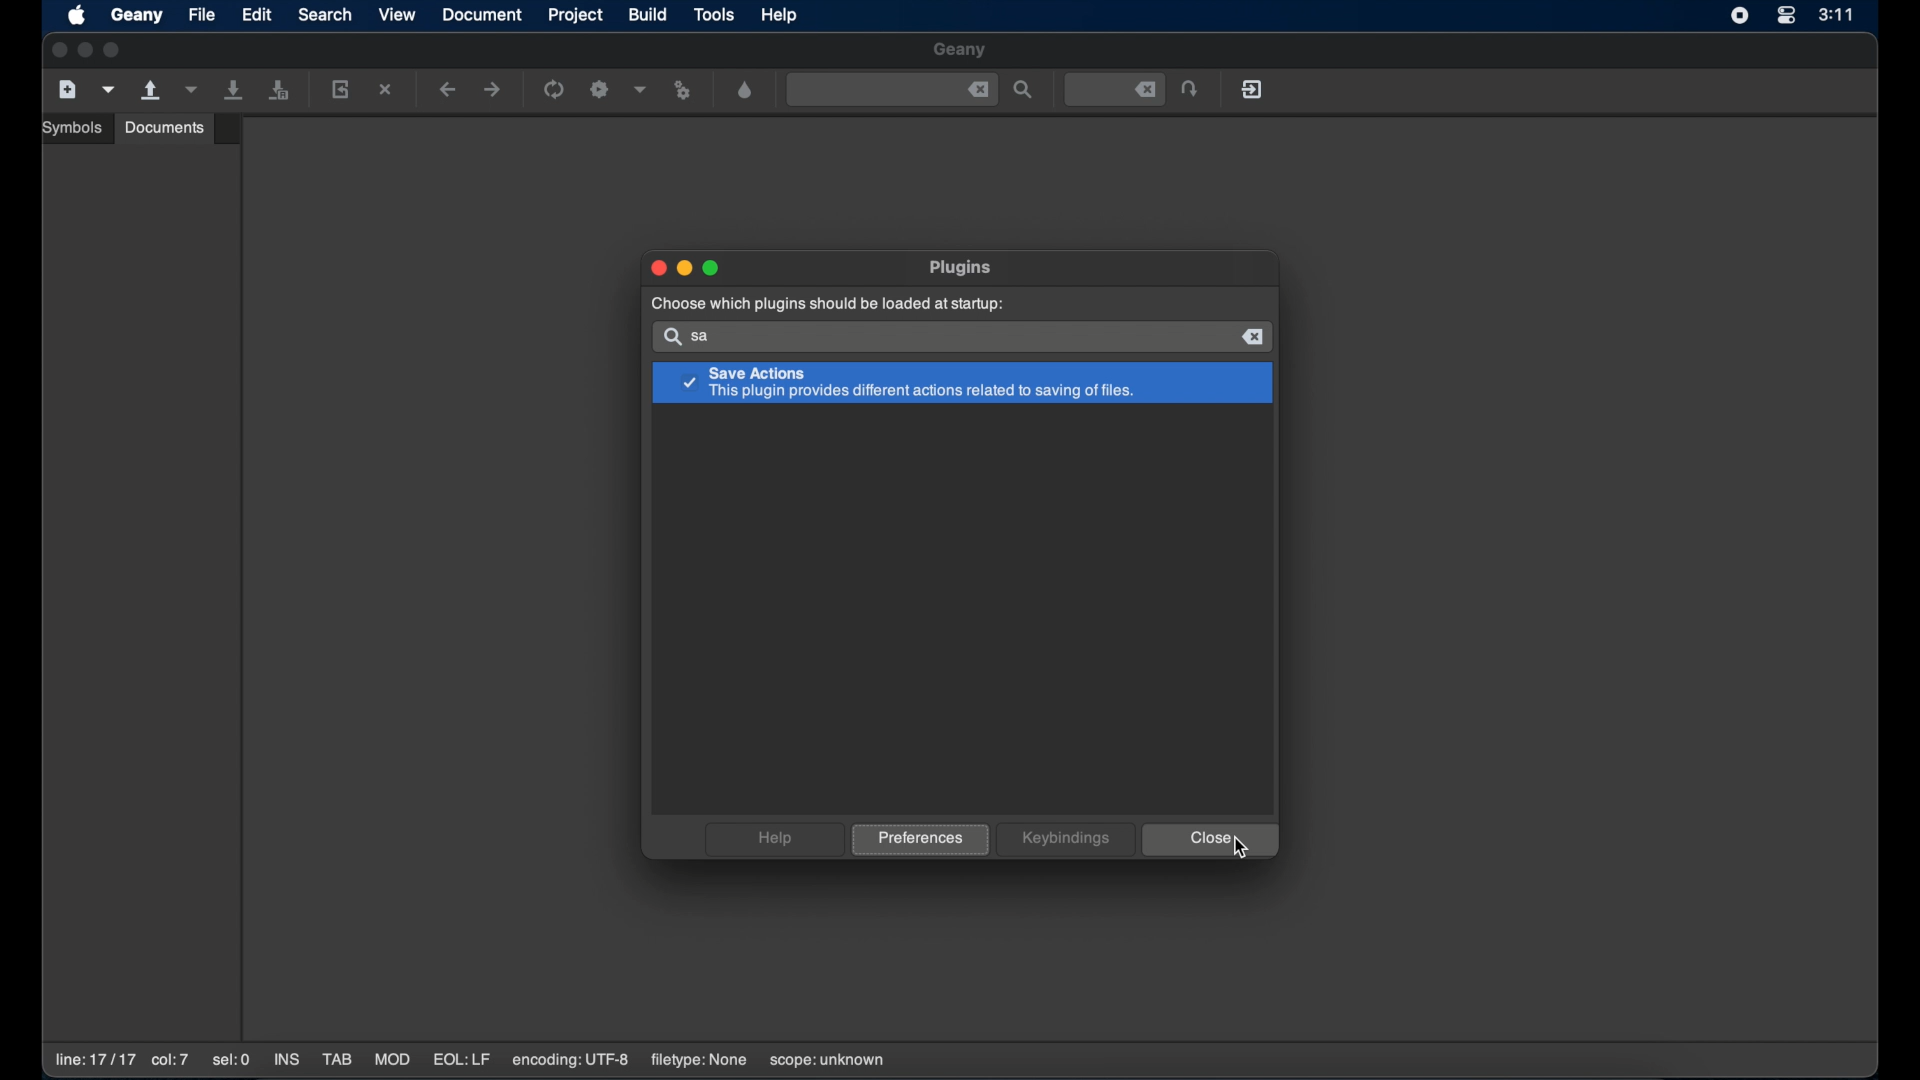  Describe the element at coordinates (169, 1061) in the screenshot. I see `co:7` at that location.